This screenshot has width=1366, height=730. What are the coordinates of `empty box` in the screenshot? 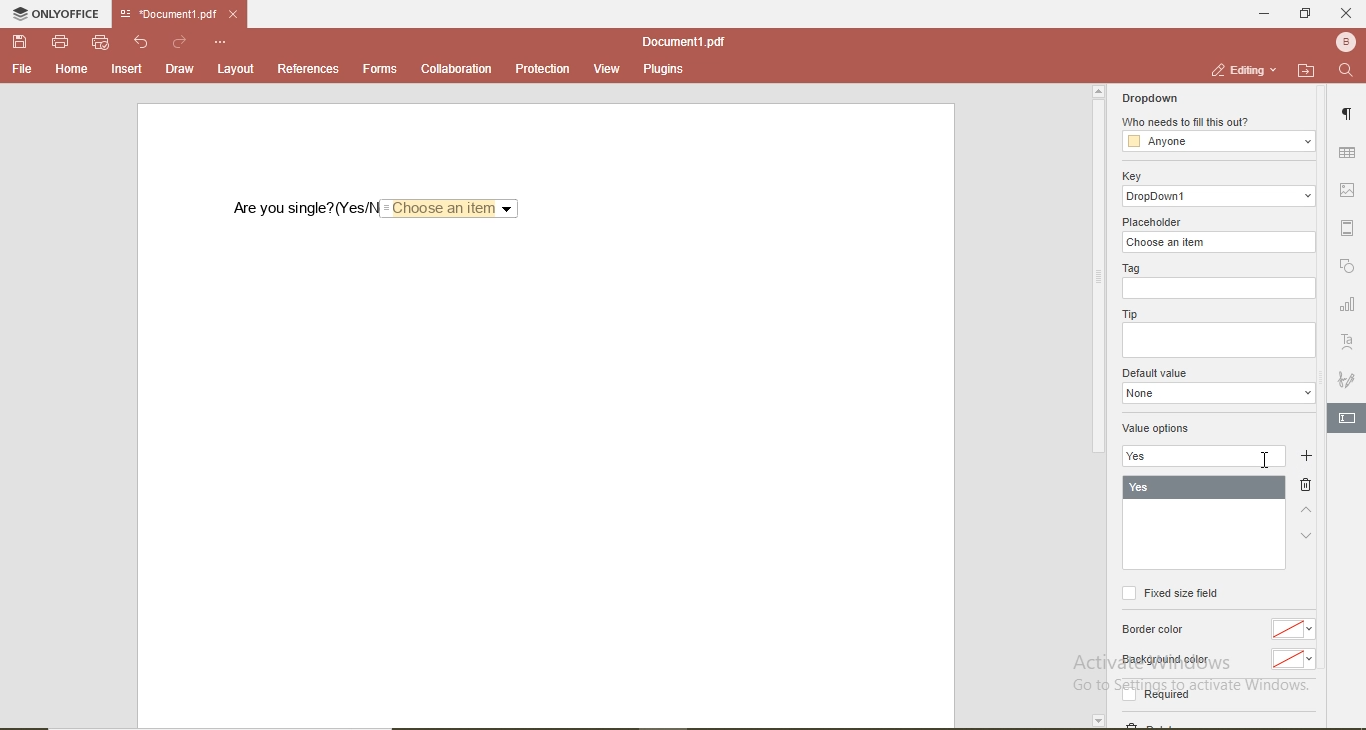 It's located at (1221, 340).